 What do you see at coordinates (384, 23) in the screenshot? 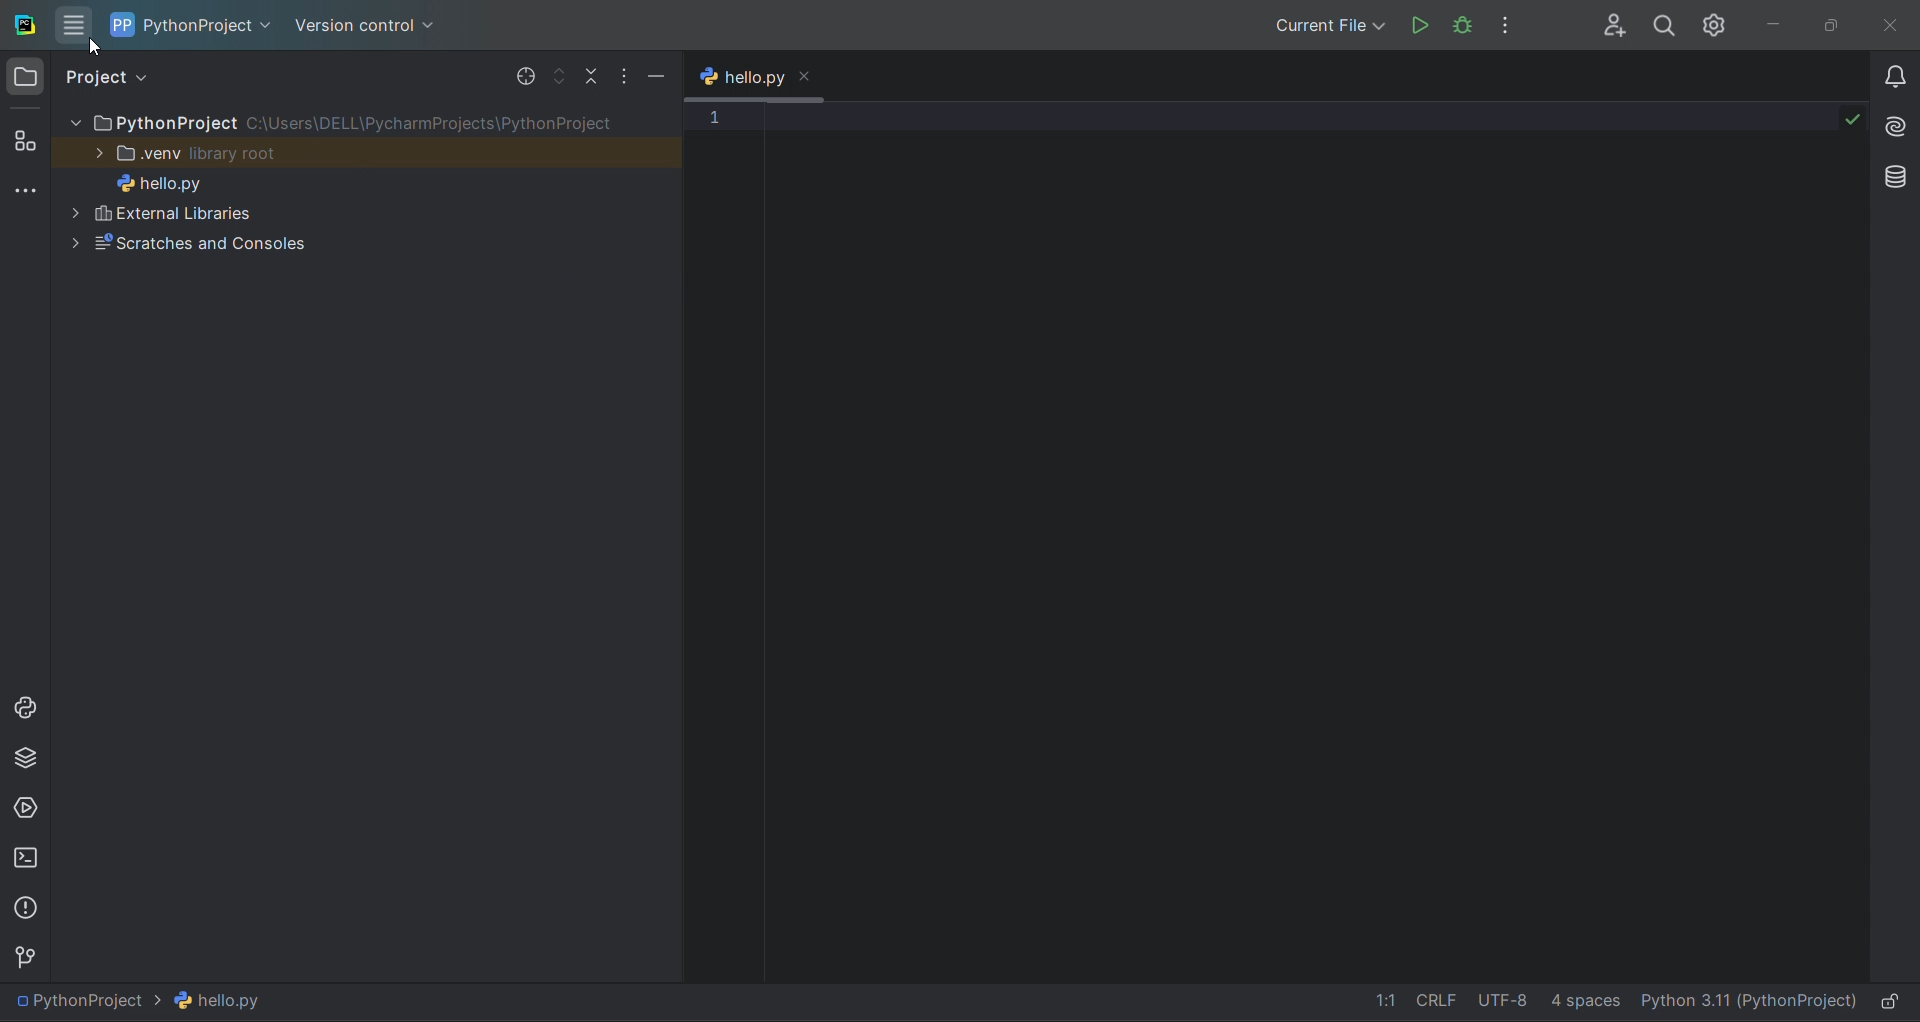
I see `version control` at bounding box center [384, 23].